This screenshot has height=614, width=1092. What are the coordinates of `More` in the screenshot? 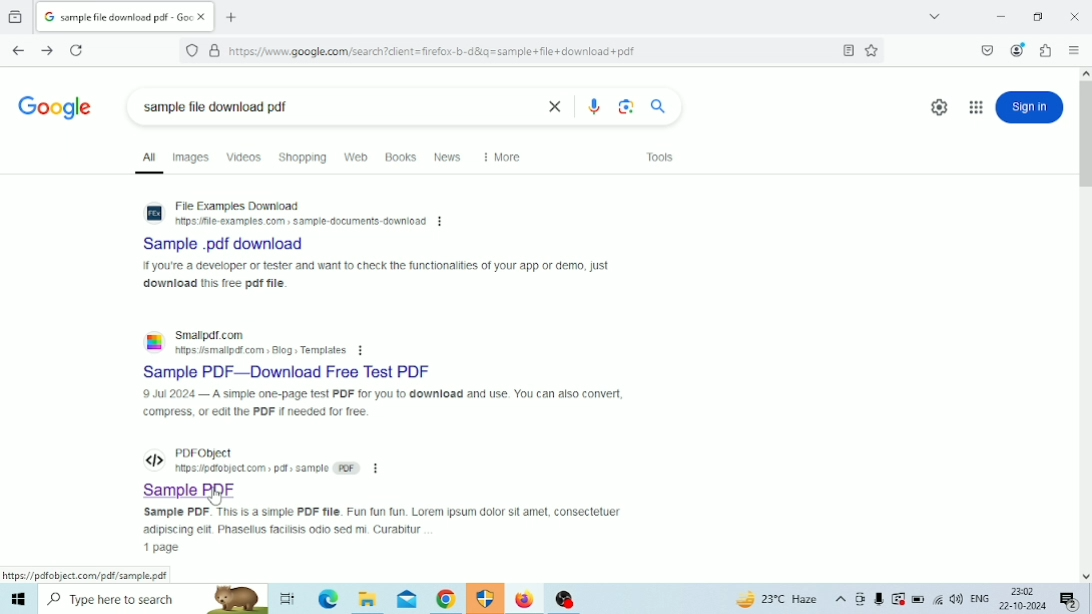 It's located at (503, 157).